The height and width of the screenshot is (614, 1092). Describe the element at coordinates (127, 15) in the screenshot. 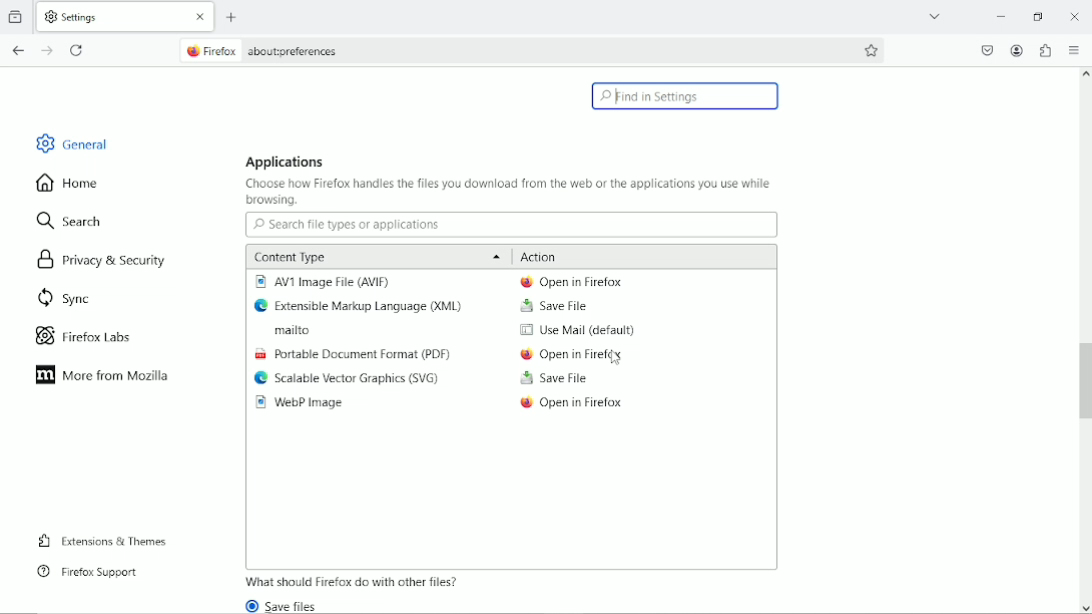

I see `settings tab` at that location.